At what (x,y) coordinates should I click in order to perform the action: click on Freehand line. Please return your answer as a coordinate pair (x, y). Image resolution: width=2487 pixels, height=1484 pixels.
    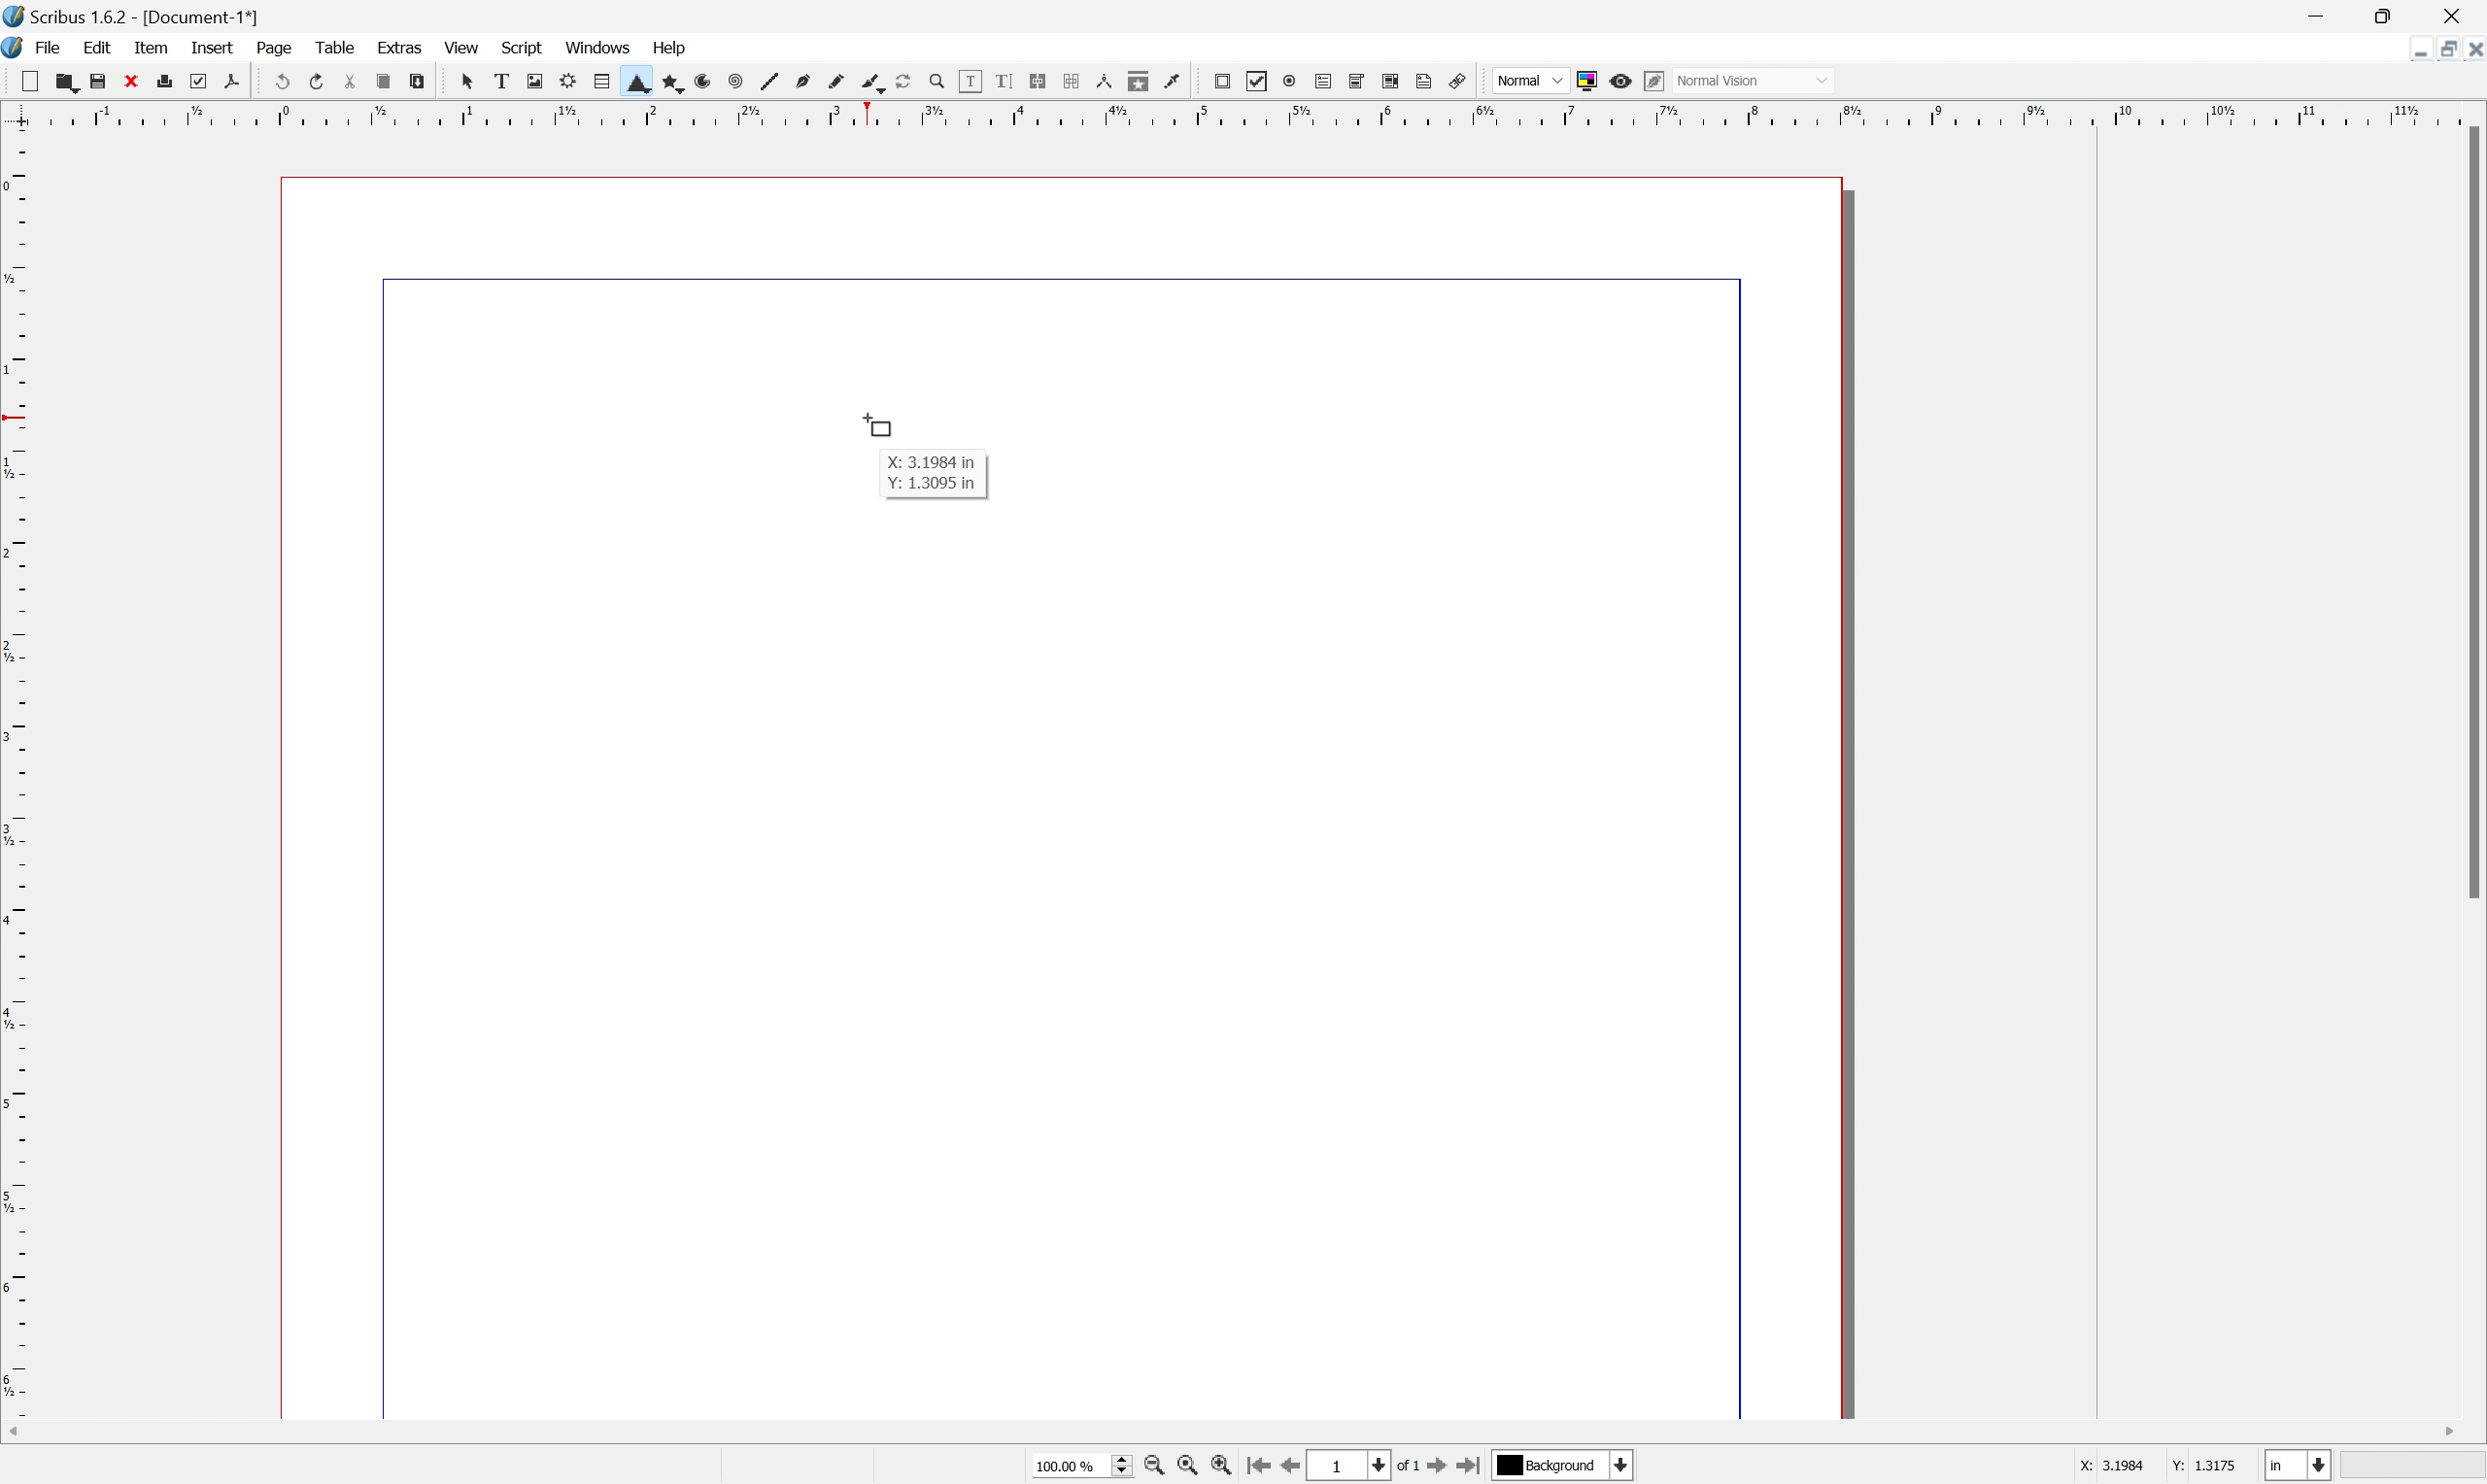
    Looking at the image, I should click on (838, 82).